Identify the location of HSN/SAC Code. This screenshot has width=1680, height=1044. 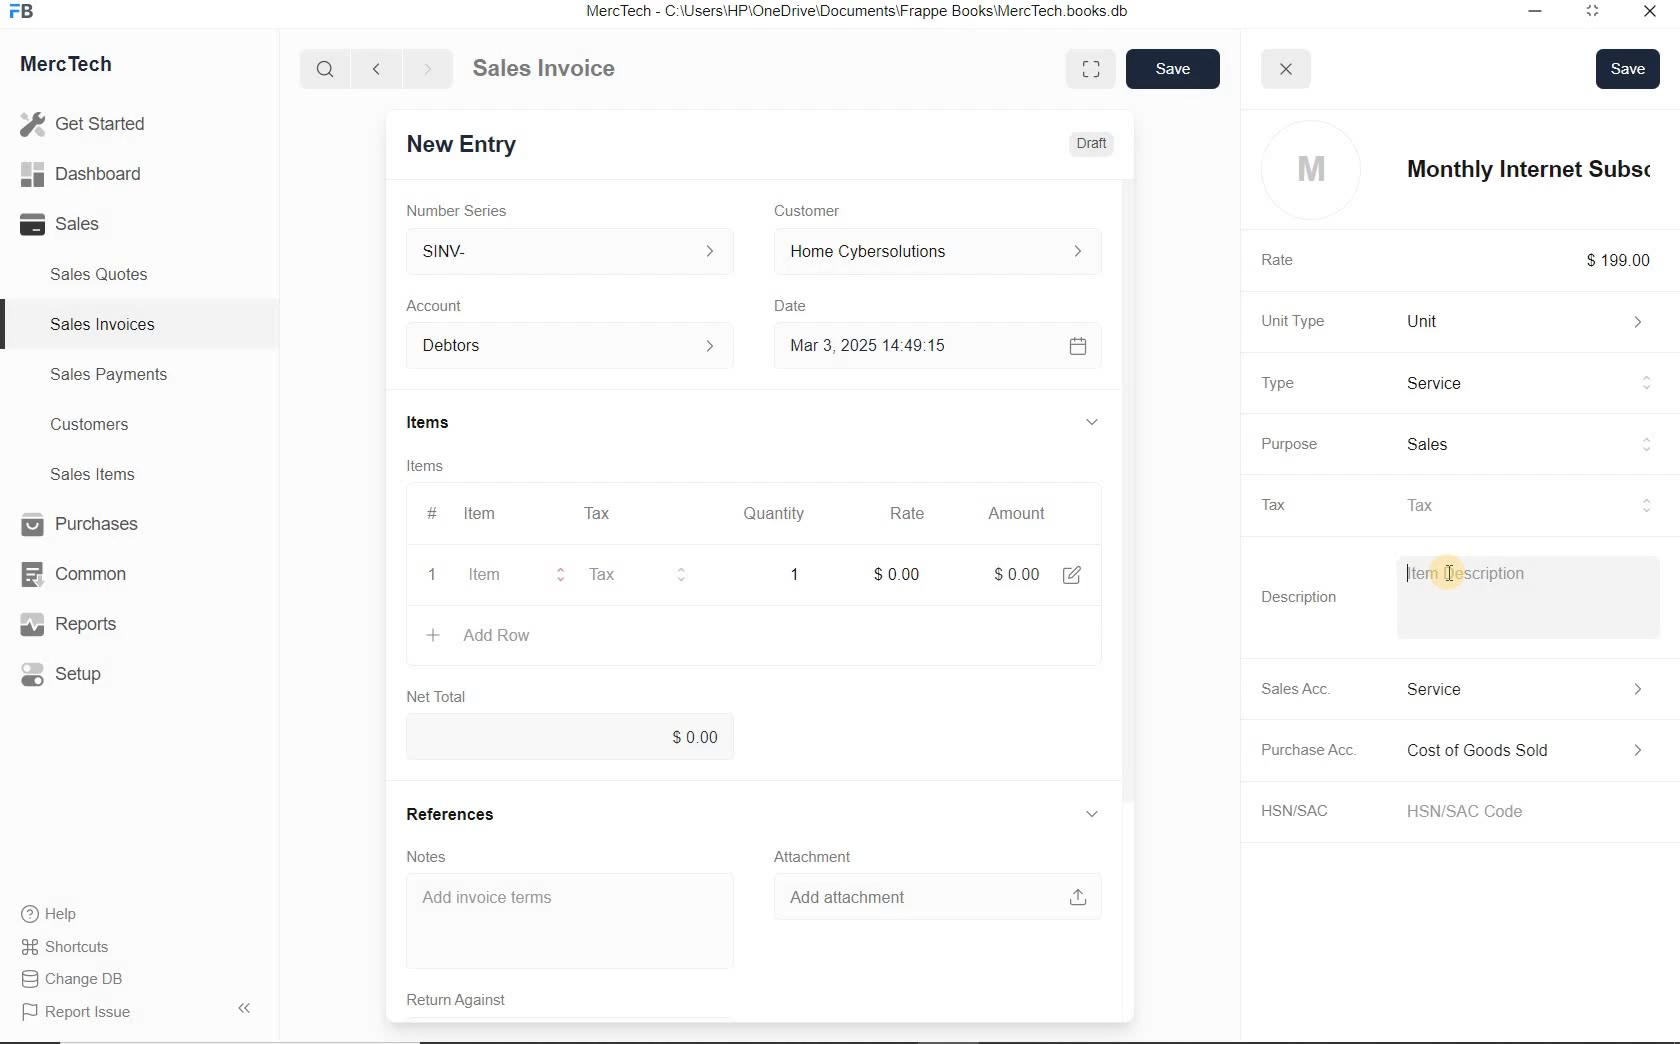
(1474, 810).